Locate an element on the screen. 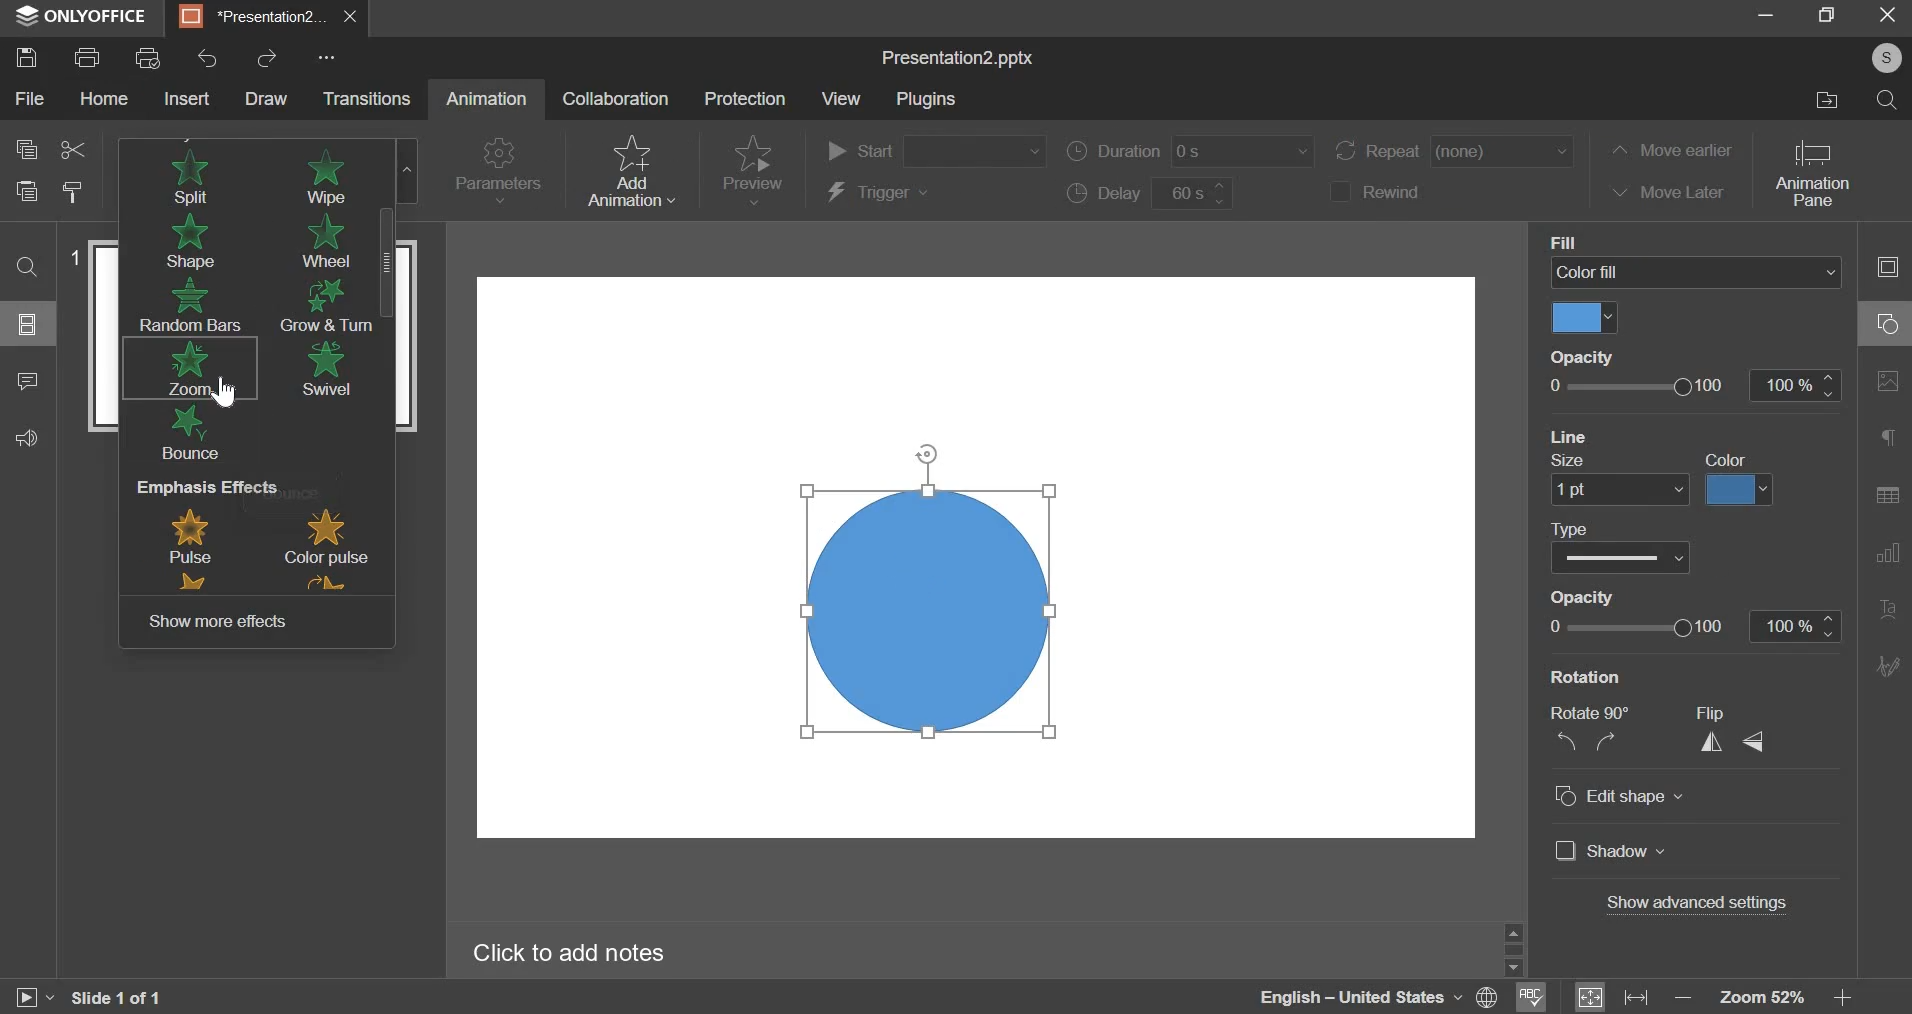 The height and width of the screenshot is (1014, 1912). fit is located at coordinates (1612, 996).